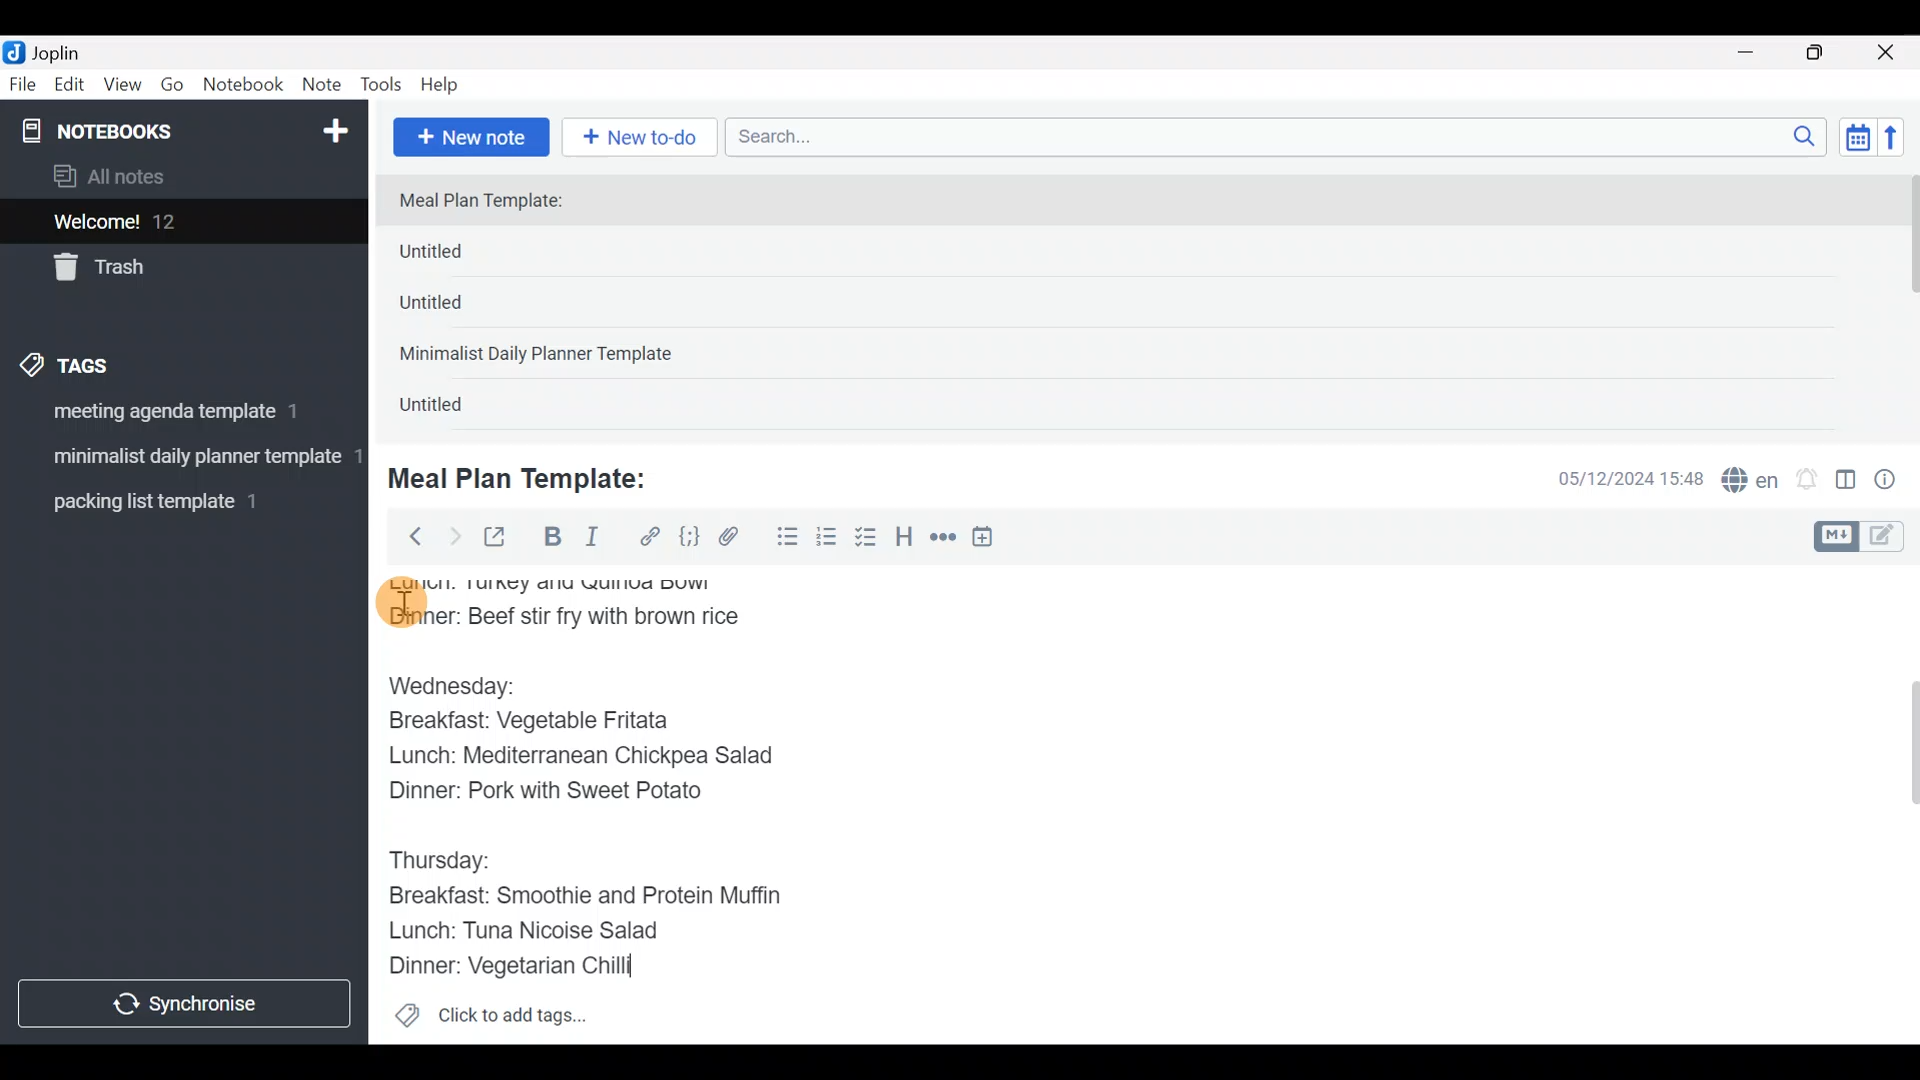 The image size is (1920, 1080). I want to click on Tools, so click(382, 86).